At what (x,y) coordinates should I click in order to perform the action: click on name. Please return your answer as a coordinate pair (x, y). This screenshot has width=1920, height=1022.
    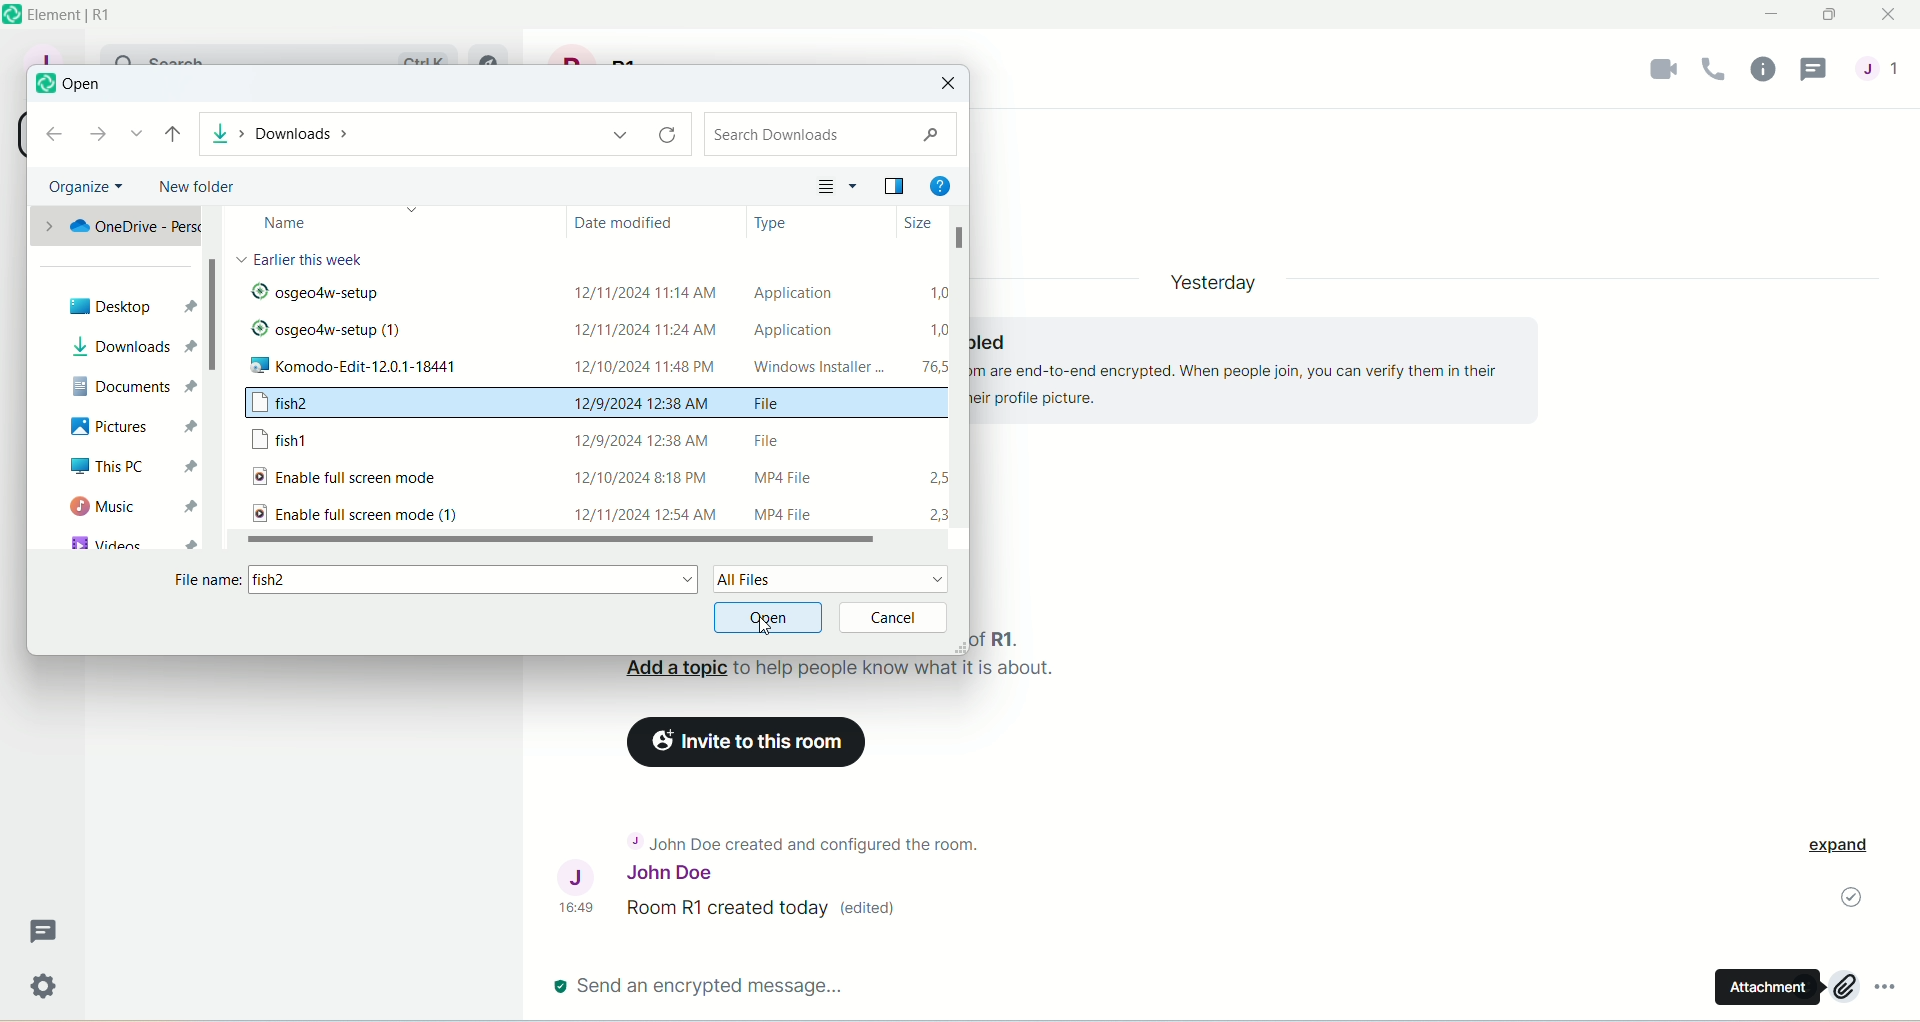
    Looking at the image, I should click on (331, 223).